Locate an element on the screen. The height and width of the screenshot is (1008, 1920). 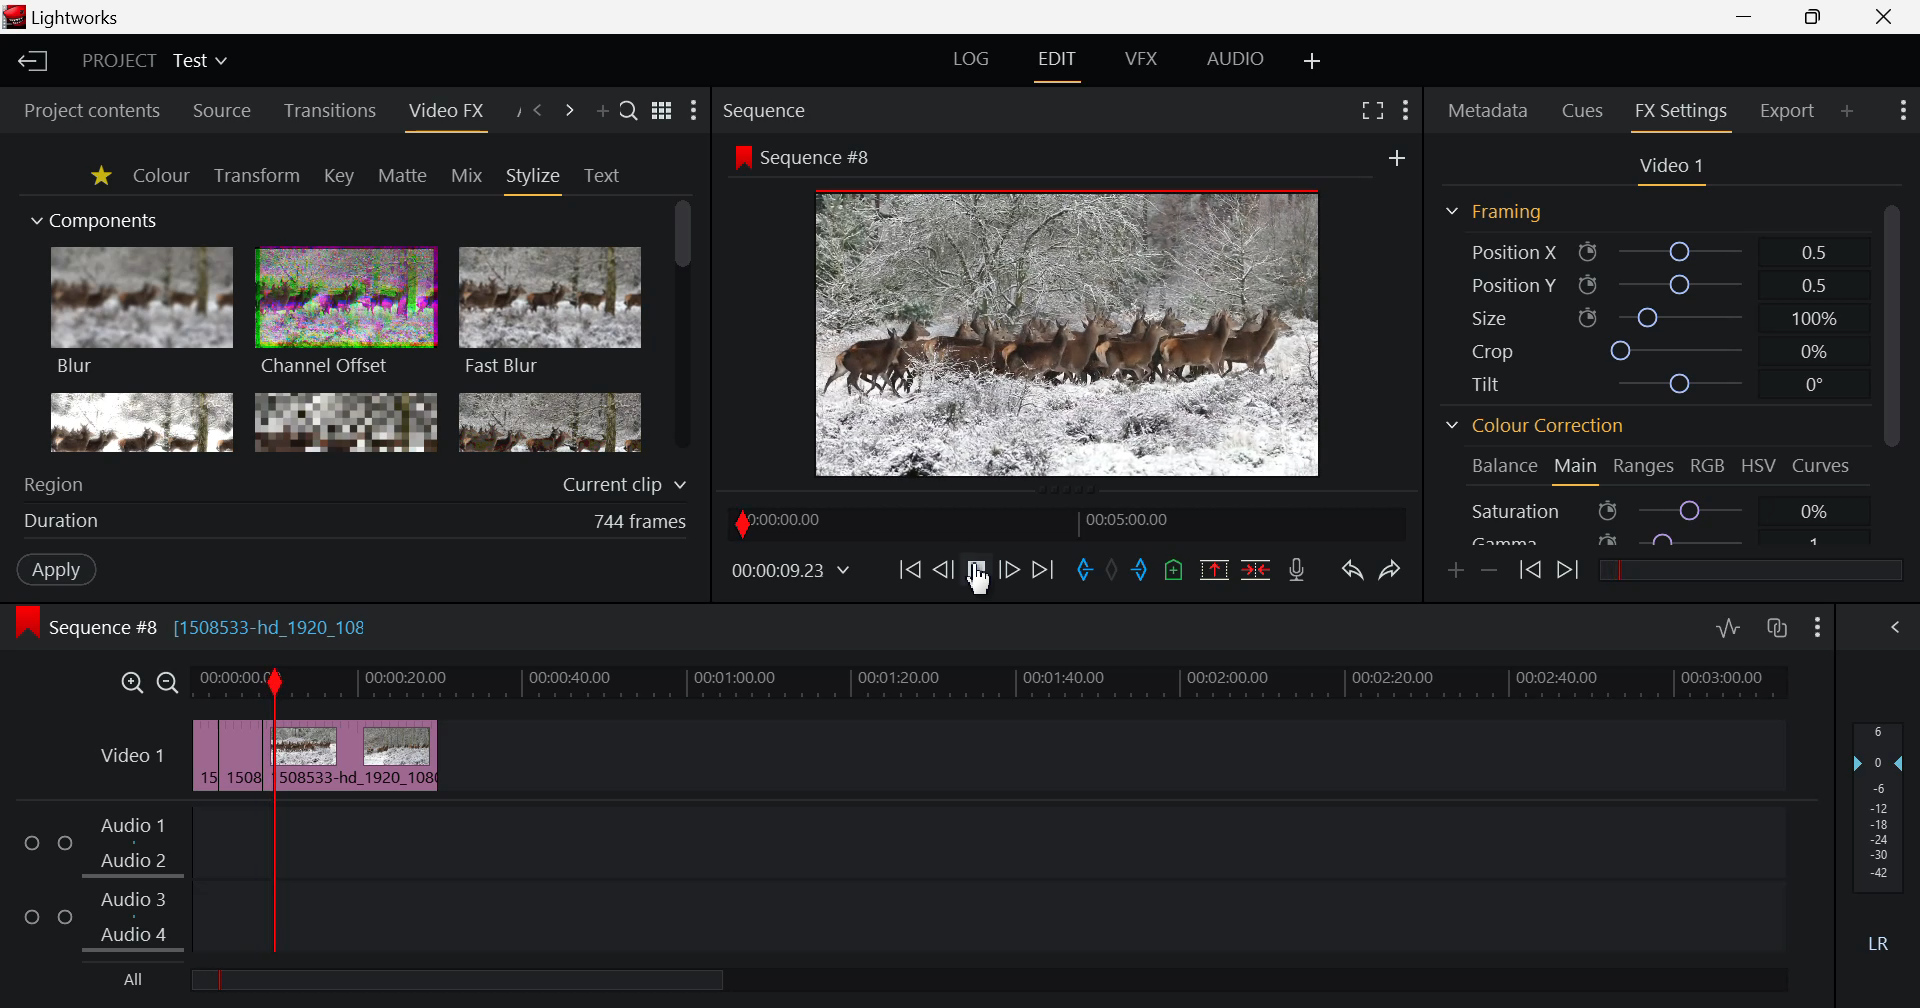
Audio Input Fields is located at coordinates (893, 882).